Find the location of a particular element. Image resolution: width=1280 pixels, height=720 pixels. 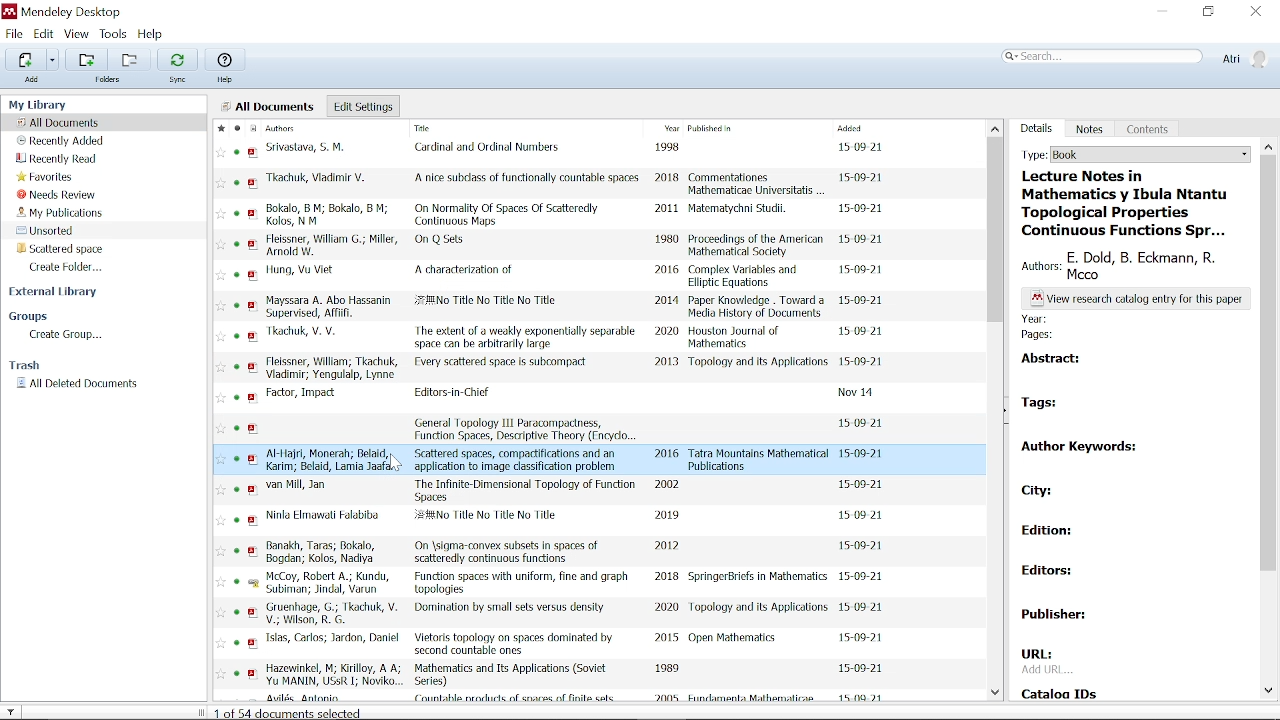

Recently read is located at coordinates (57, 160).